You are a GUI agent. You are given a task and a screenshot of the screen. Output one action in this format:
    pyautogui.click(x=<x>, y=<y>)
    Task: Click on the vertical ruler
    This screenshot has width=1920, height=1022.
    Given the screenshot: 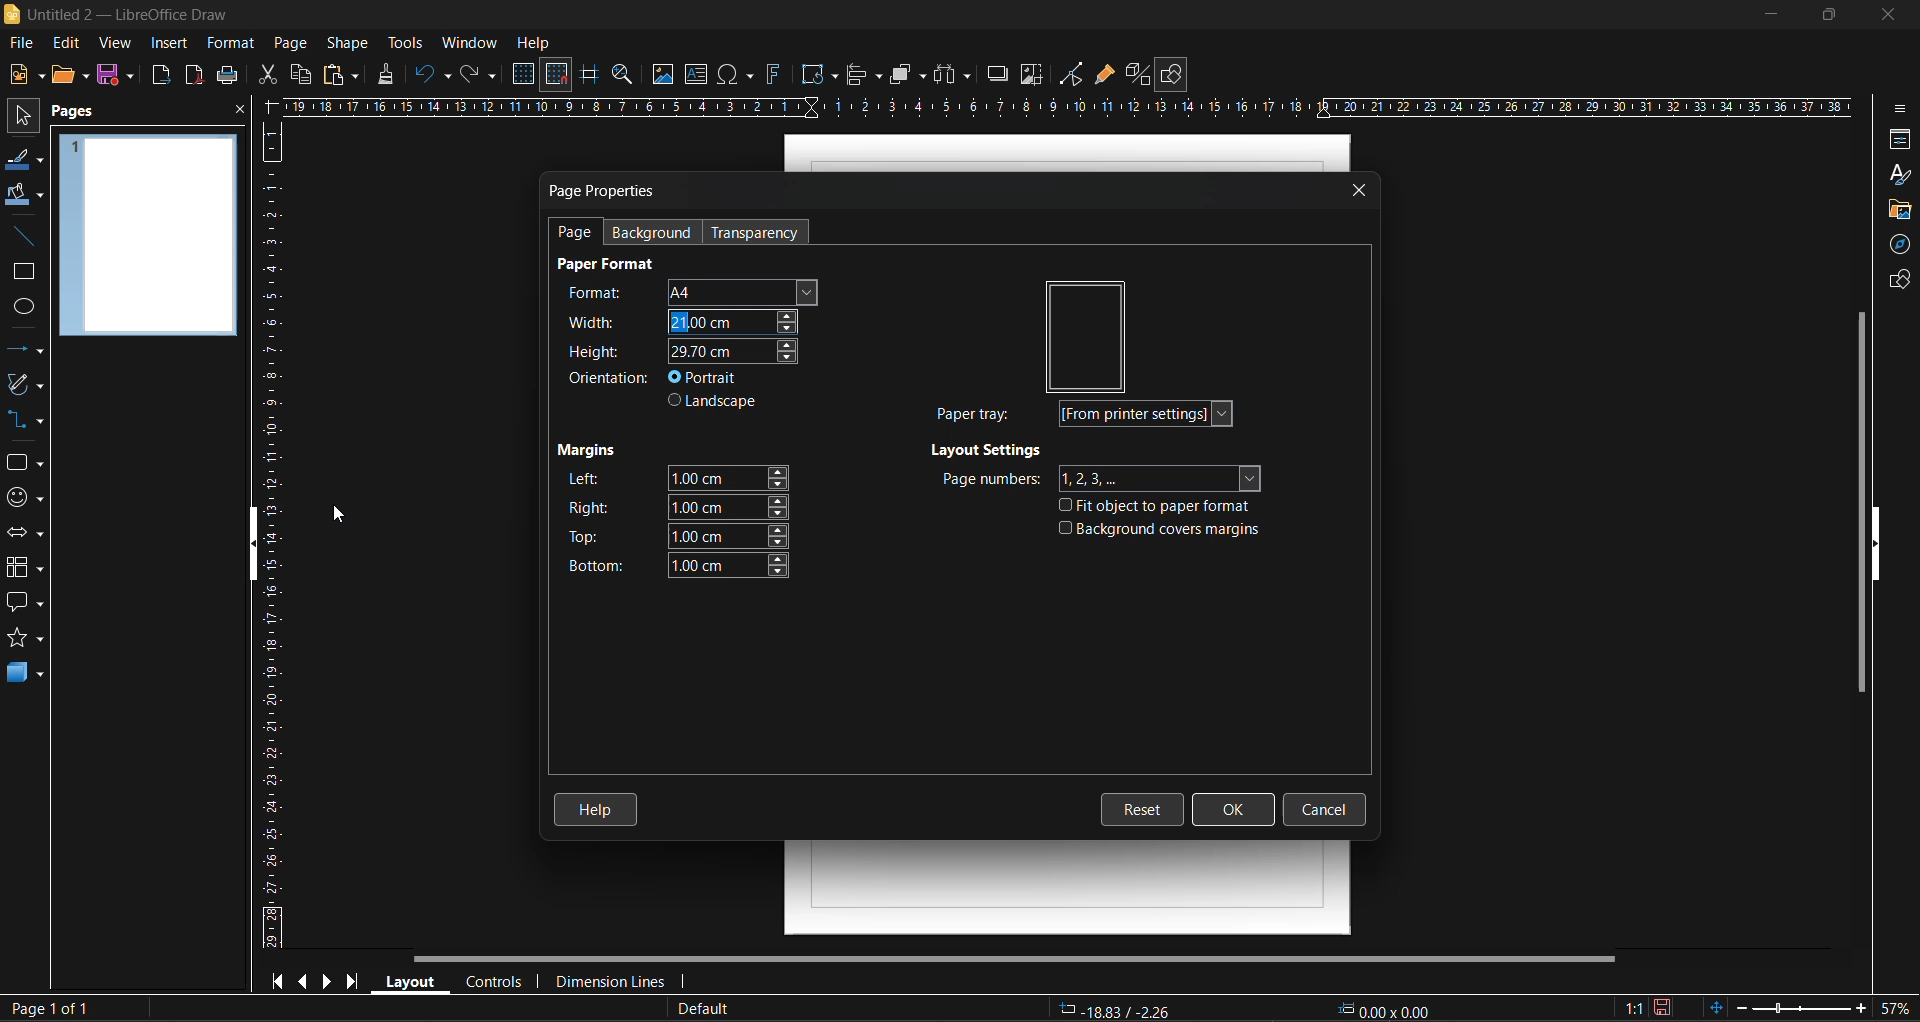 What is the action you would take?
    pyautogui.click(x=270, y=540)
    